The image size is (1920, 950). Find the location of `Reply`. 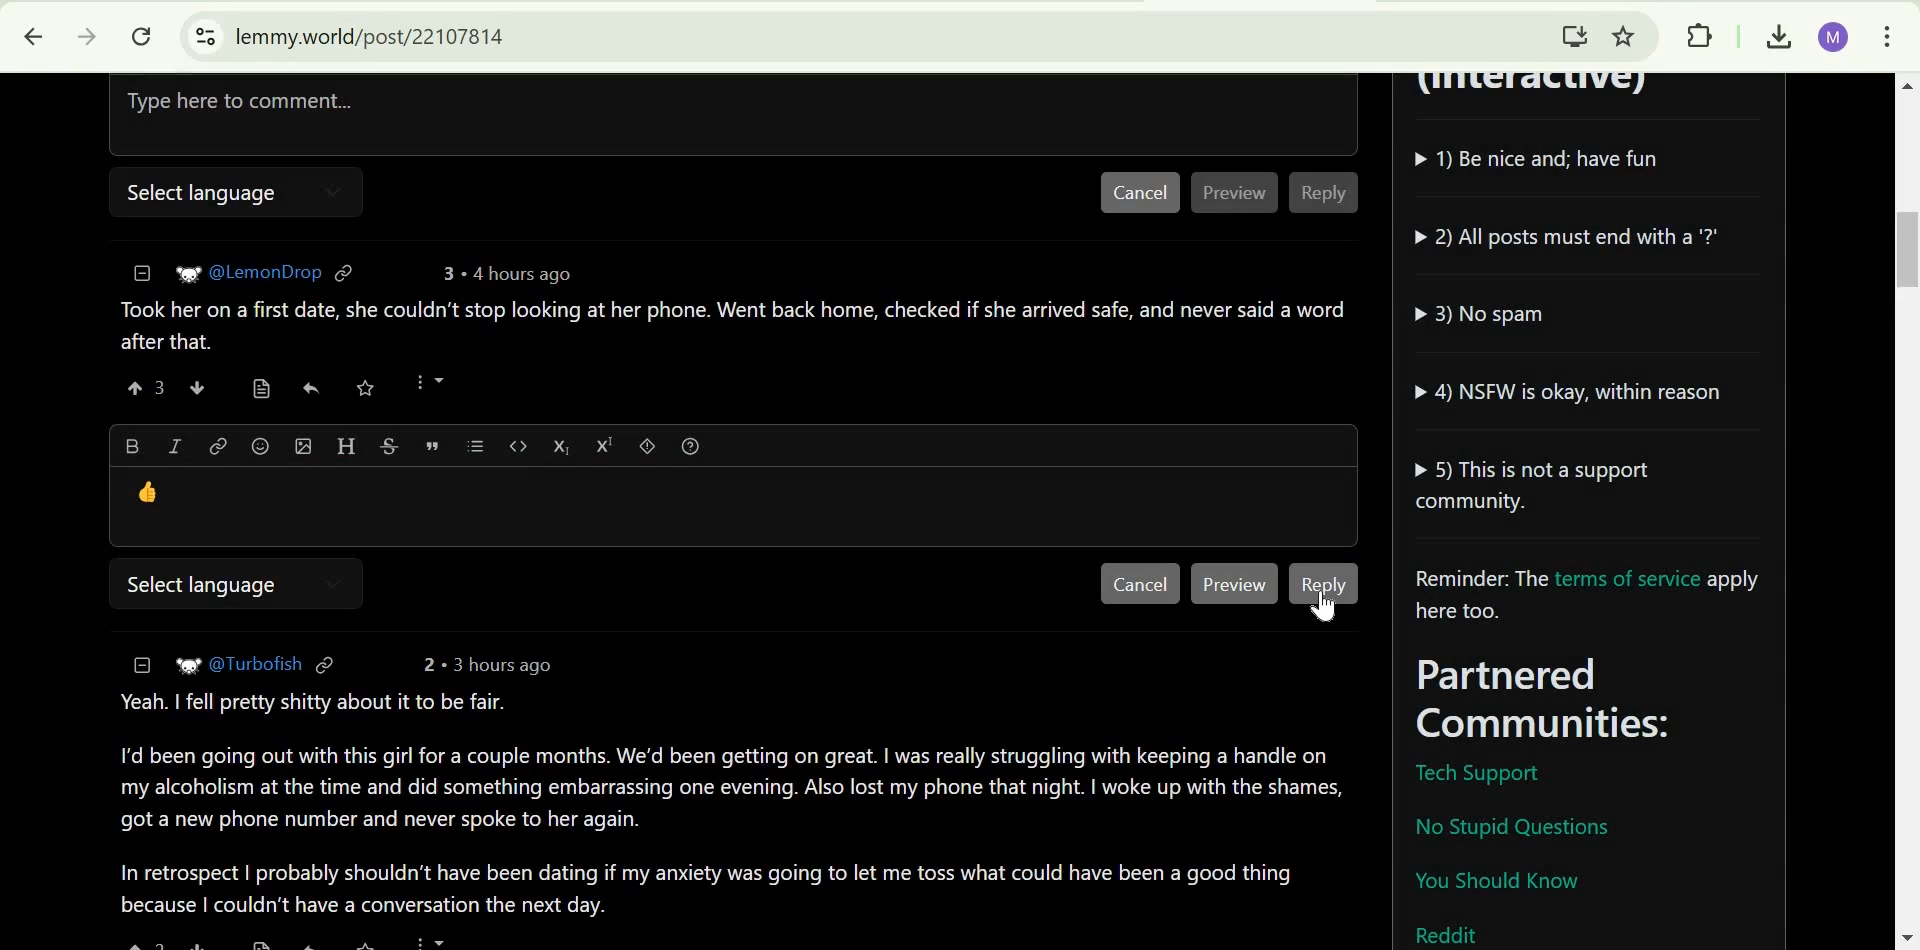

Reply is located at coordinates (1322, 193).